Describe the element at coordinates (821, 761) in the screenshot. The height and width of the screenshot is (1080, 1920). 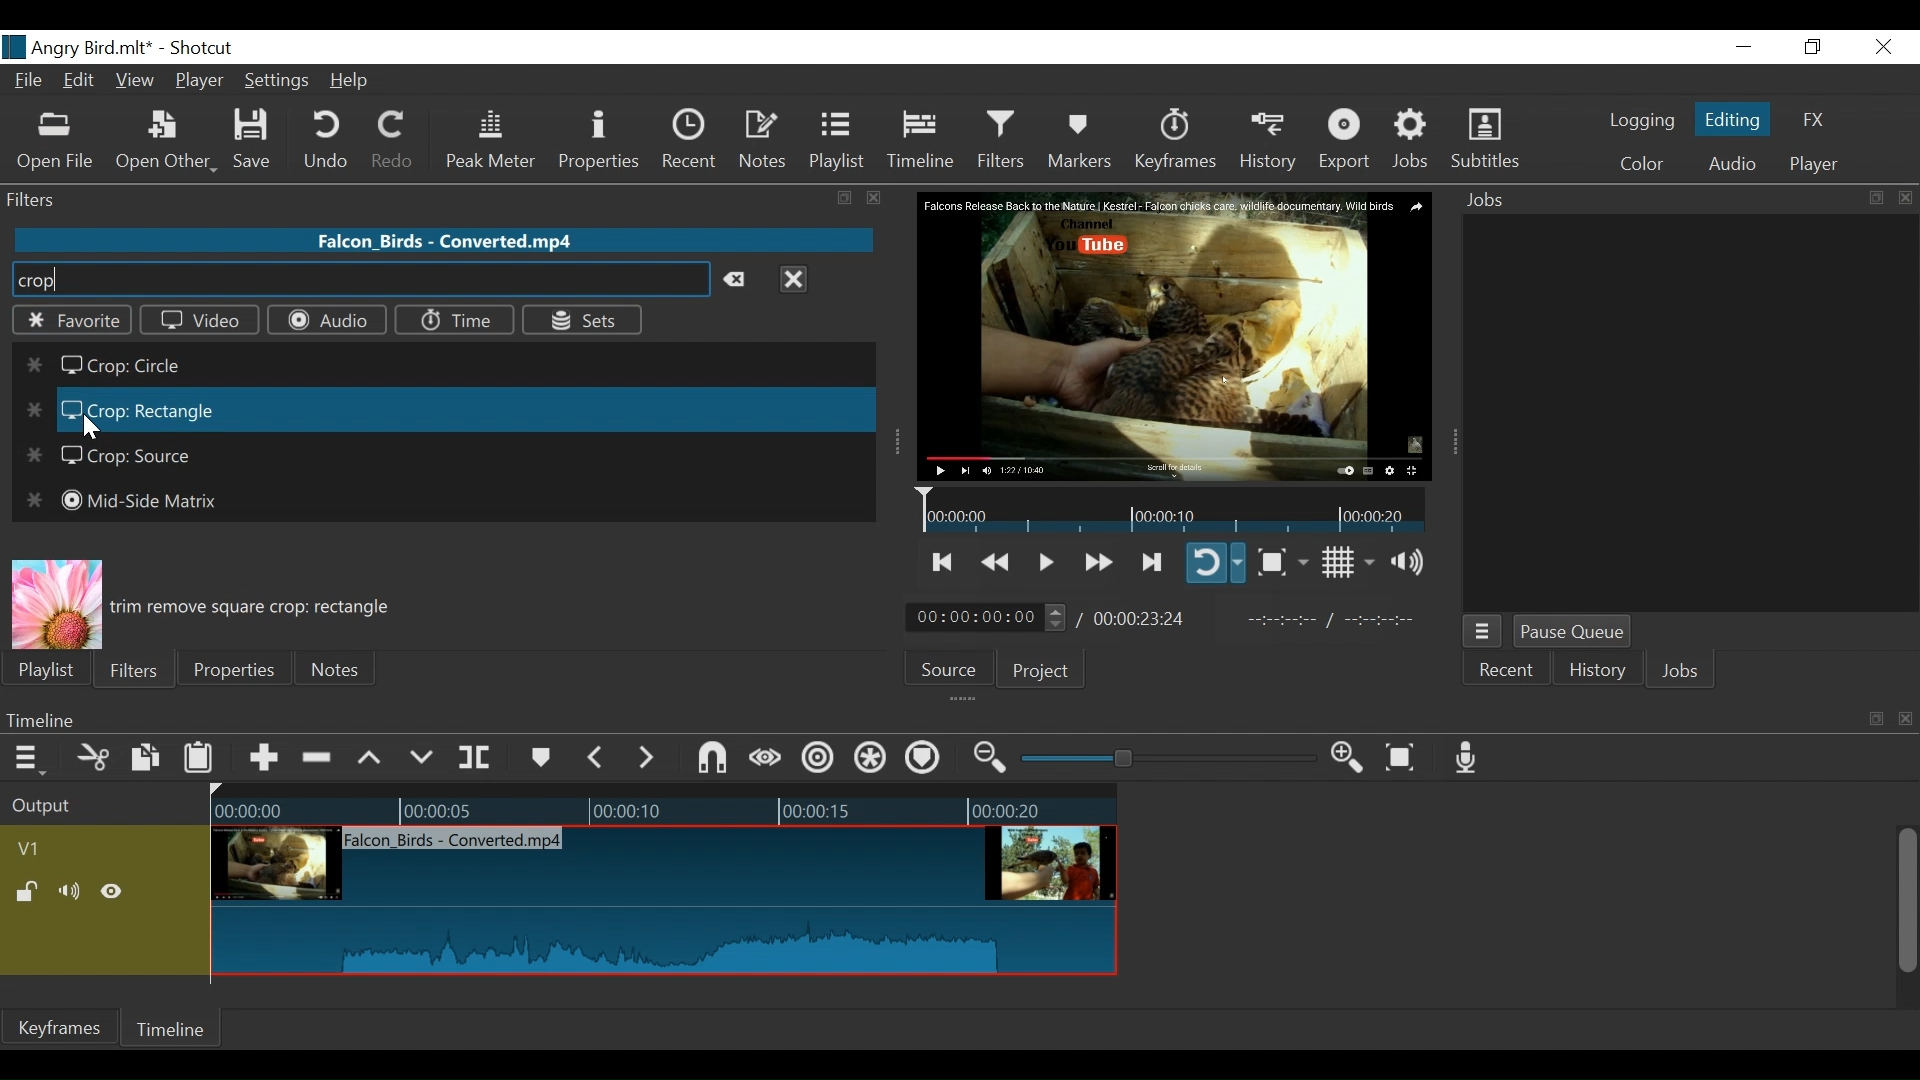
I see `Ripple` at that location.